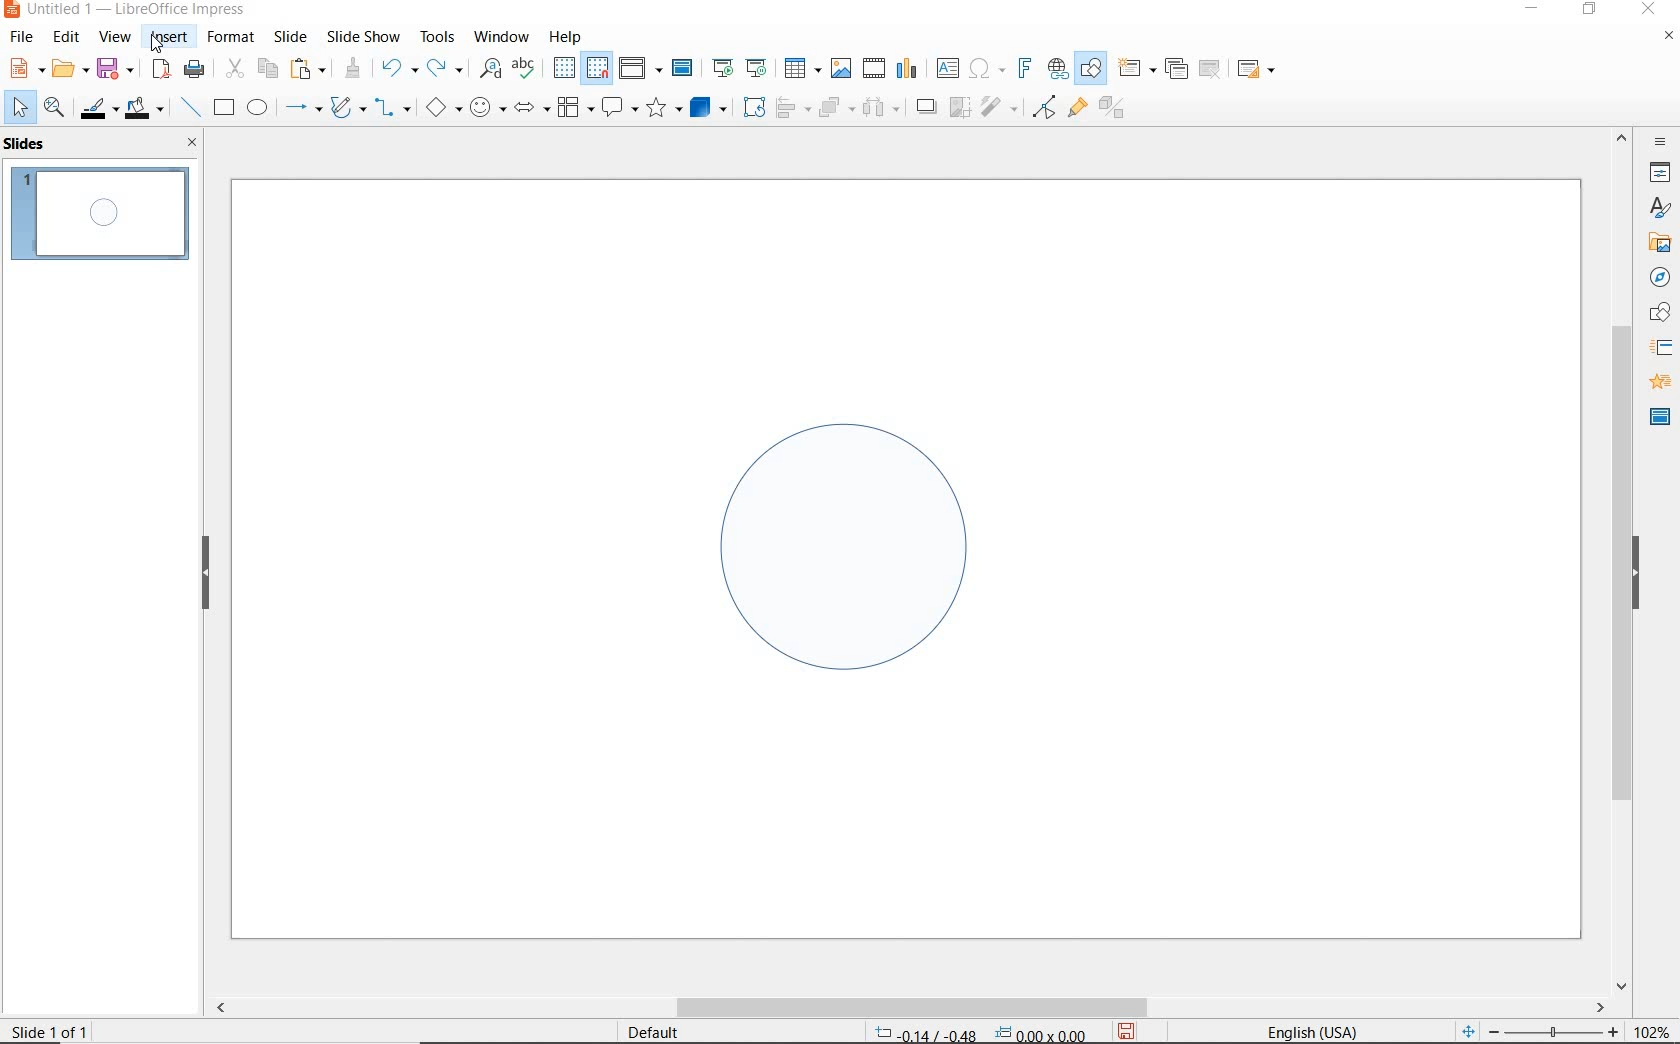  Describe the element at coordinates (187, 142) in the screenshot. I see `close` at that location.